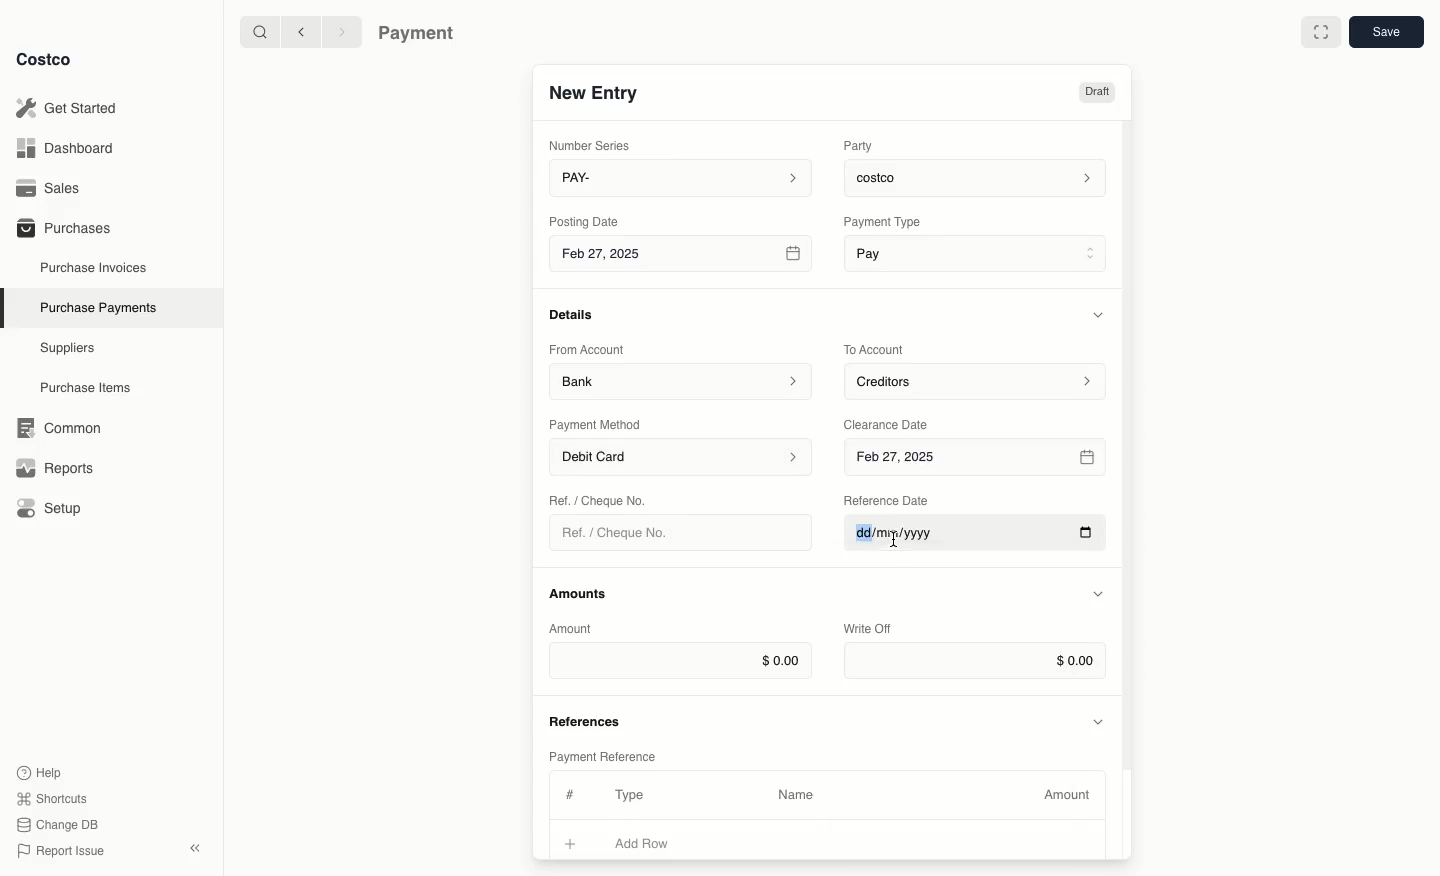 The width and height of the screenshot is (1440, 876). I want to click on Suppliers, so click(68, 347).